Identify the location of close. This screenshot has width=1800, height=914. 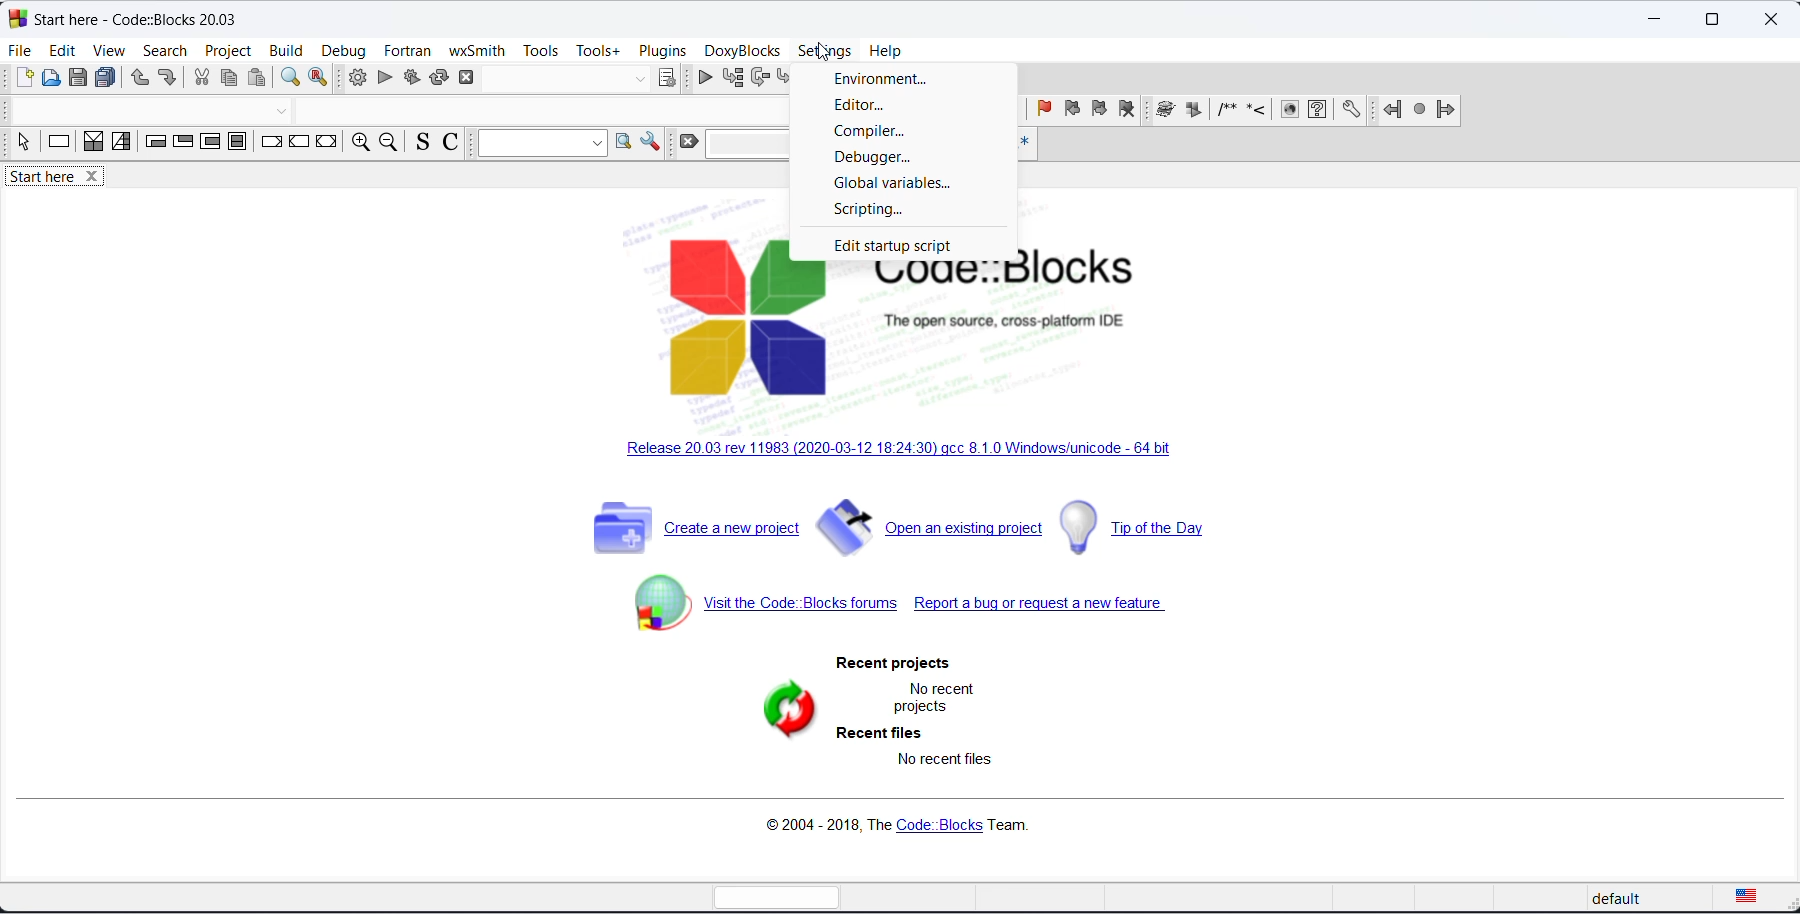
(93, 177).